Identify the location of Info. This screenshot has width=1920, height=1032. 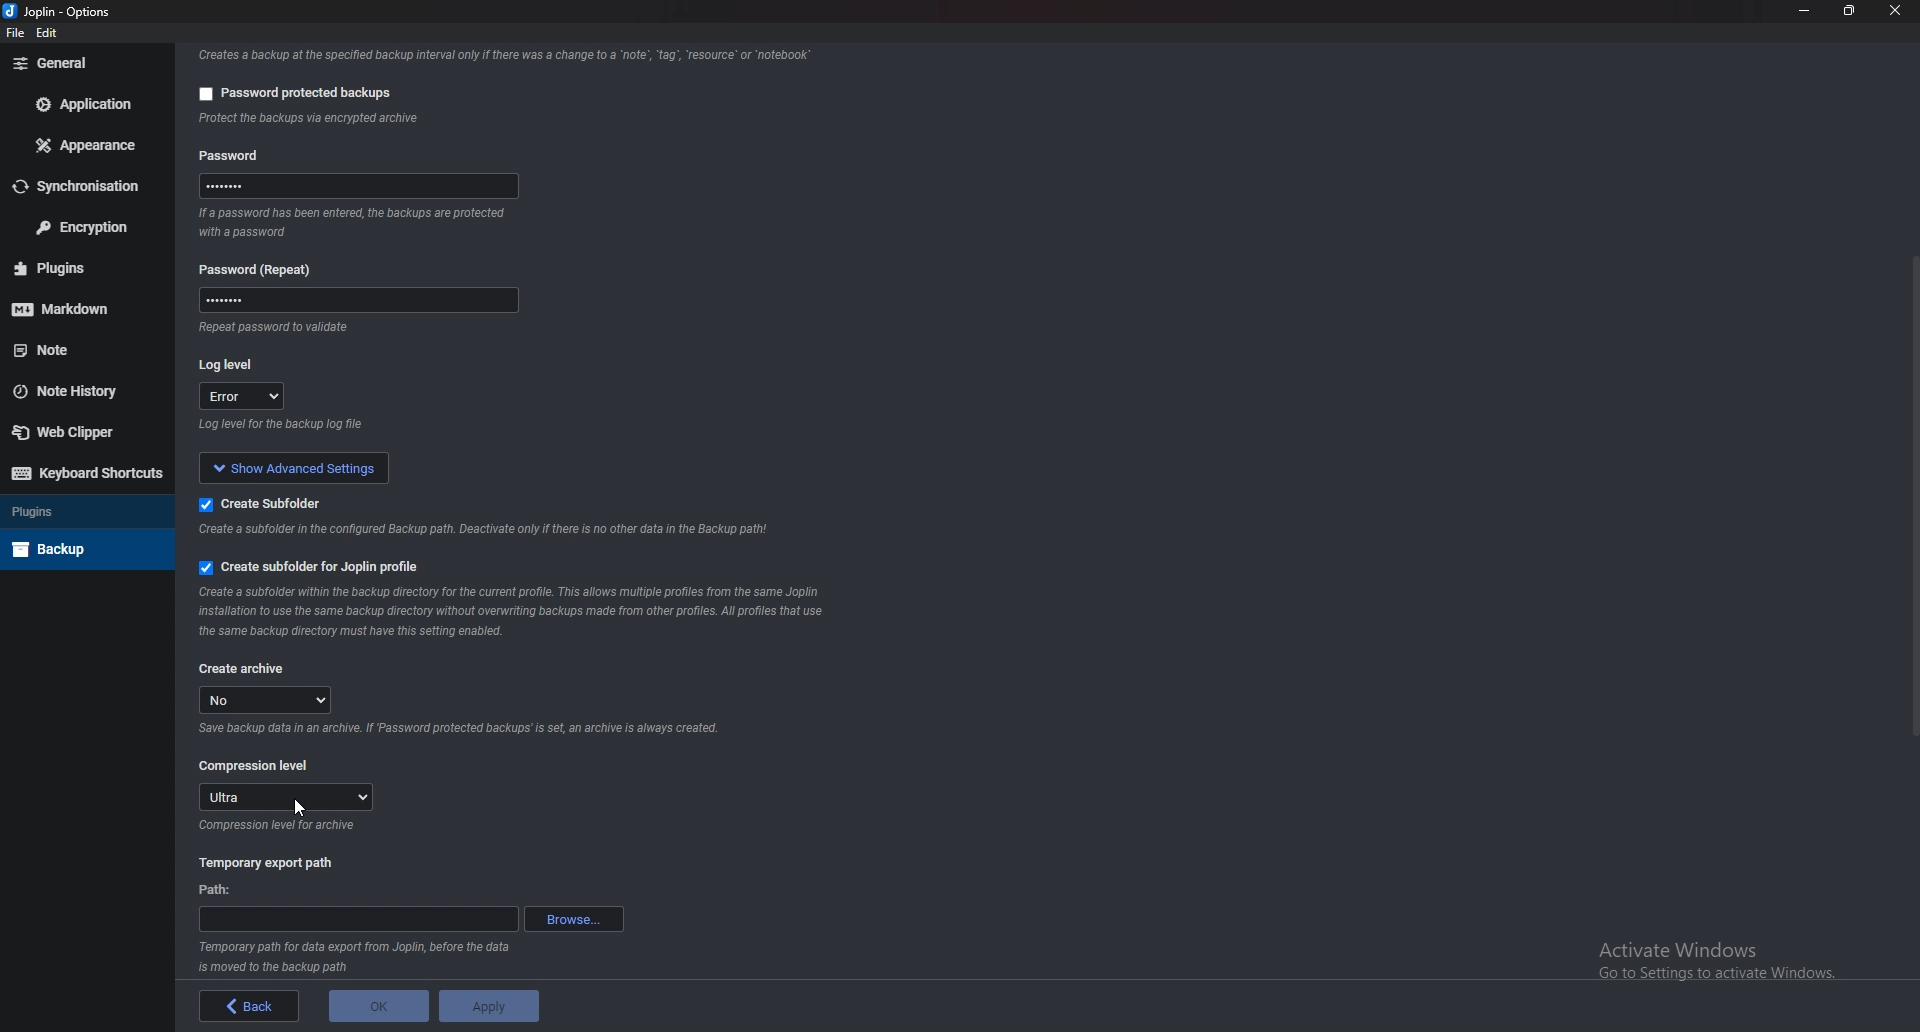
(516, 611).